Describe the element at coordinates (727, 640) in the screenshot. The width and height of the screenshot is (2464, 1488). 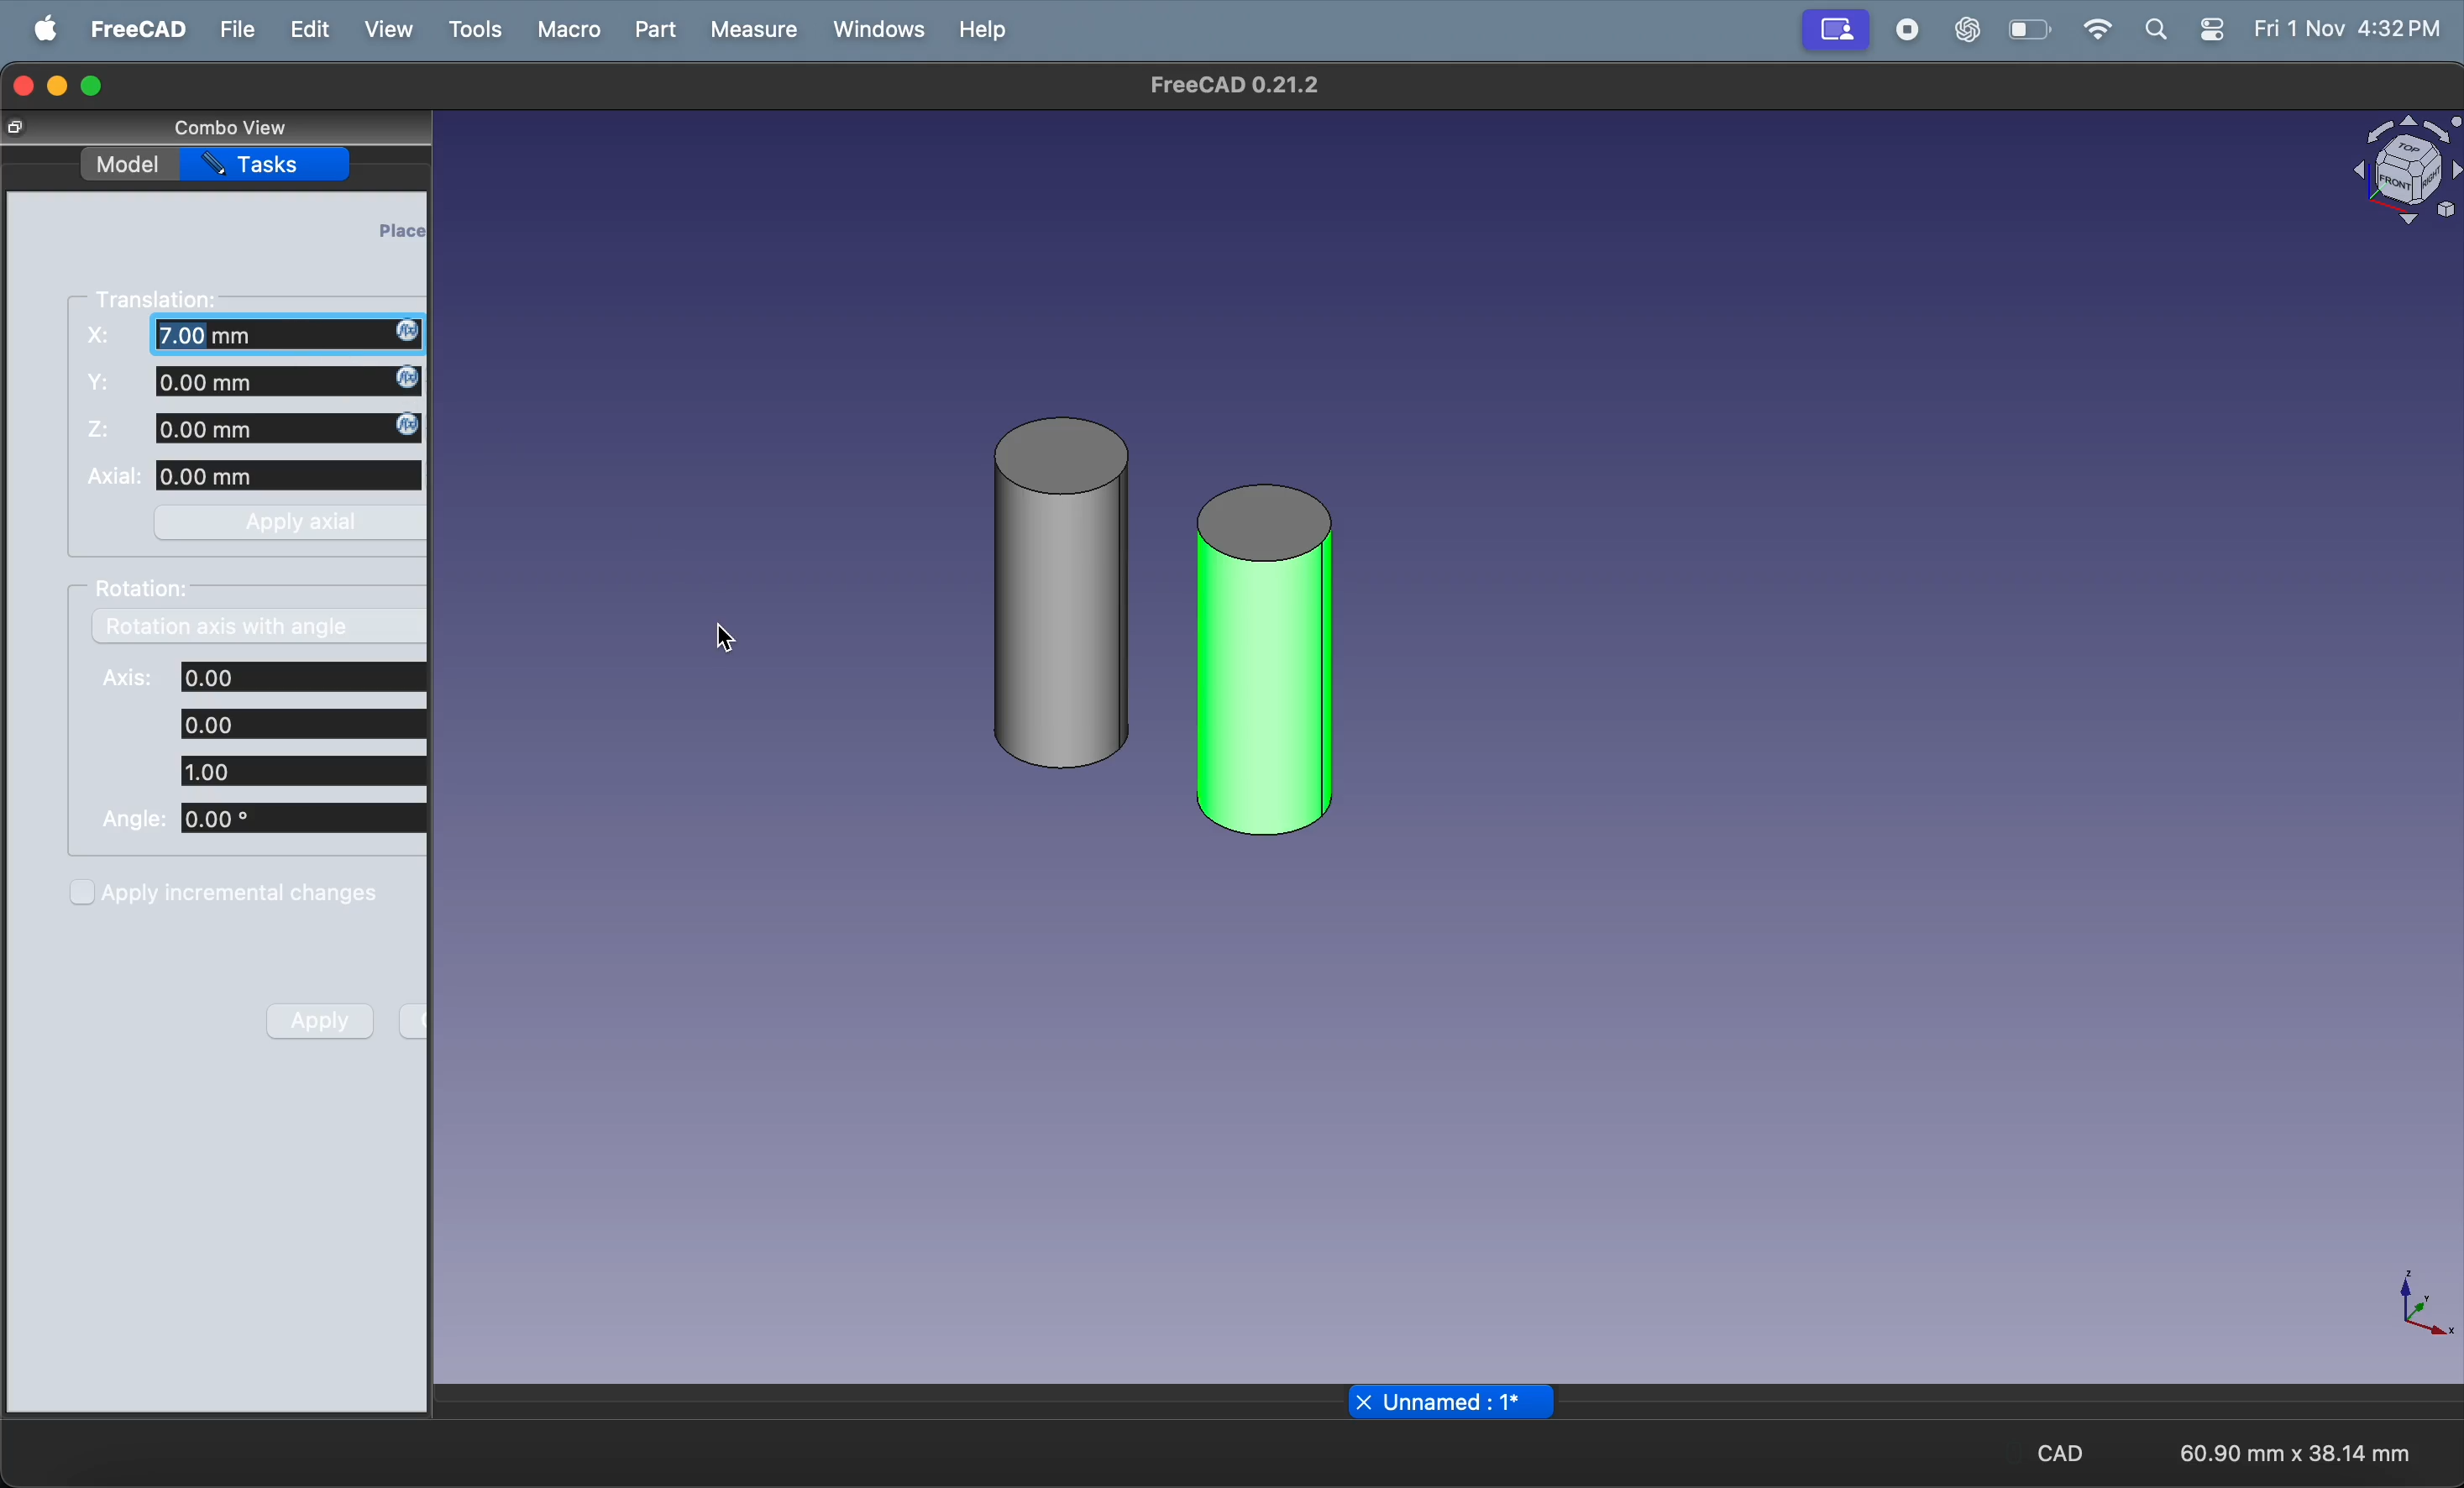
I see `cursor` at that location.